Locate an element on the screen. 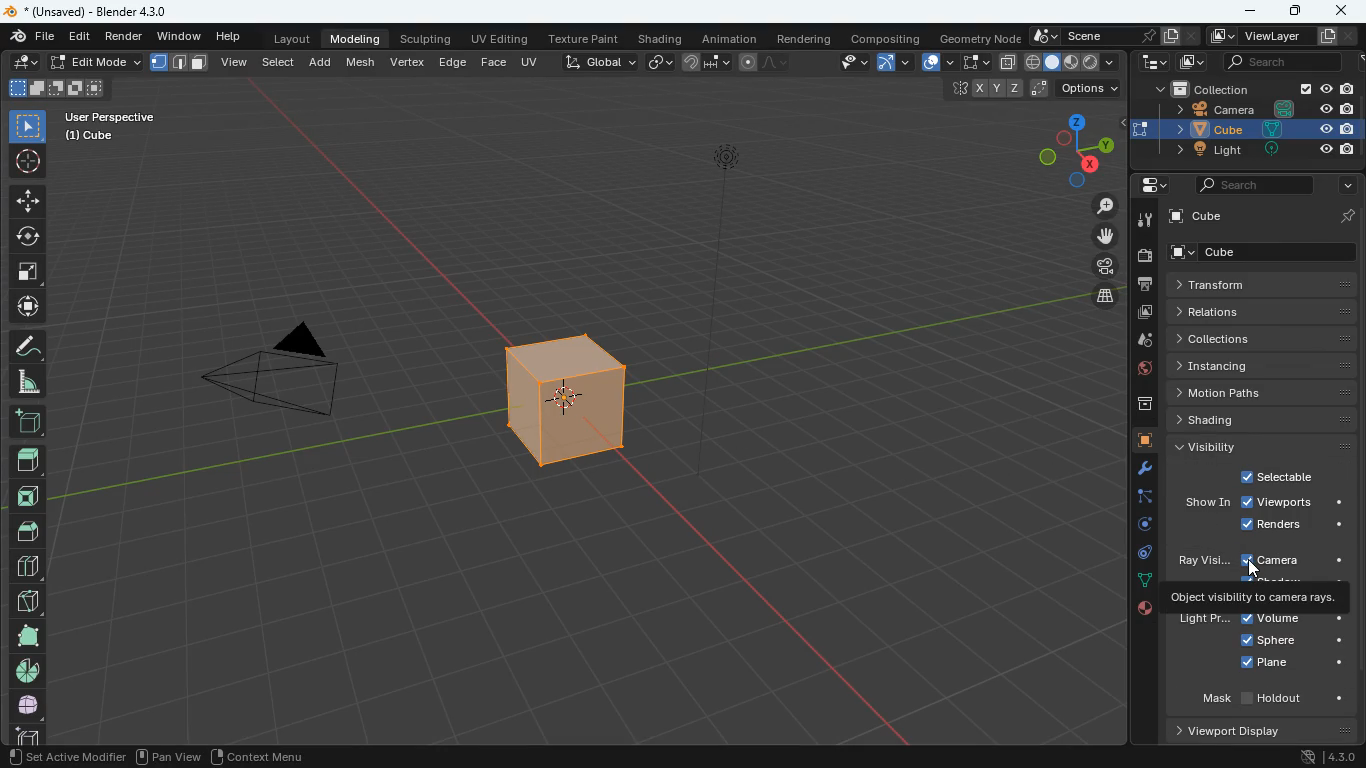  camera is located at coordinates (280, 374).